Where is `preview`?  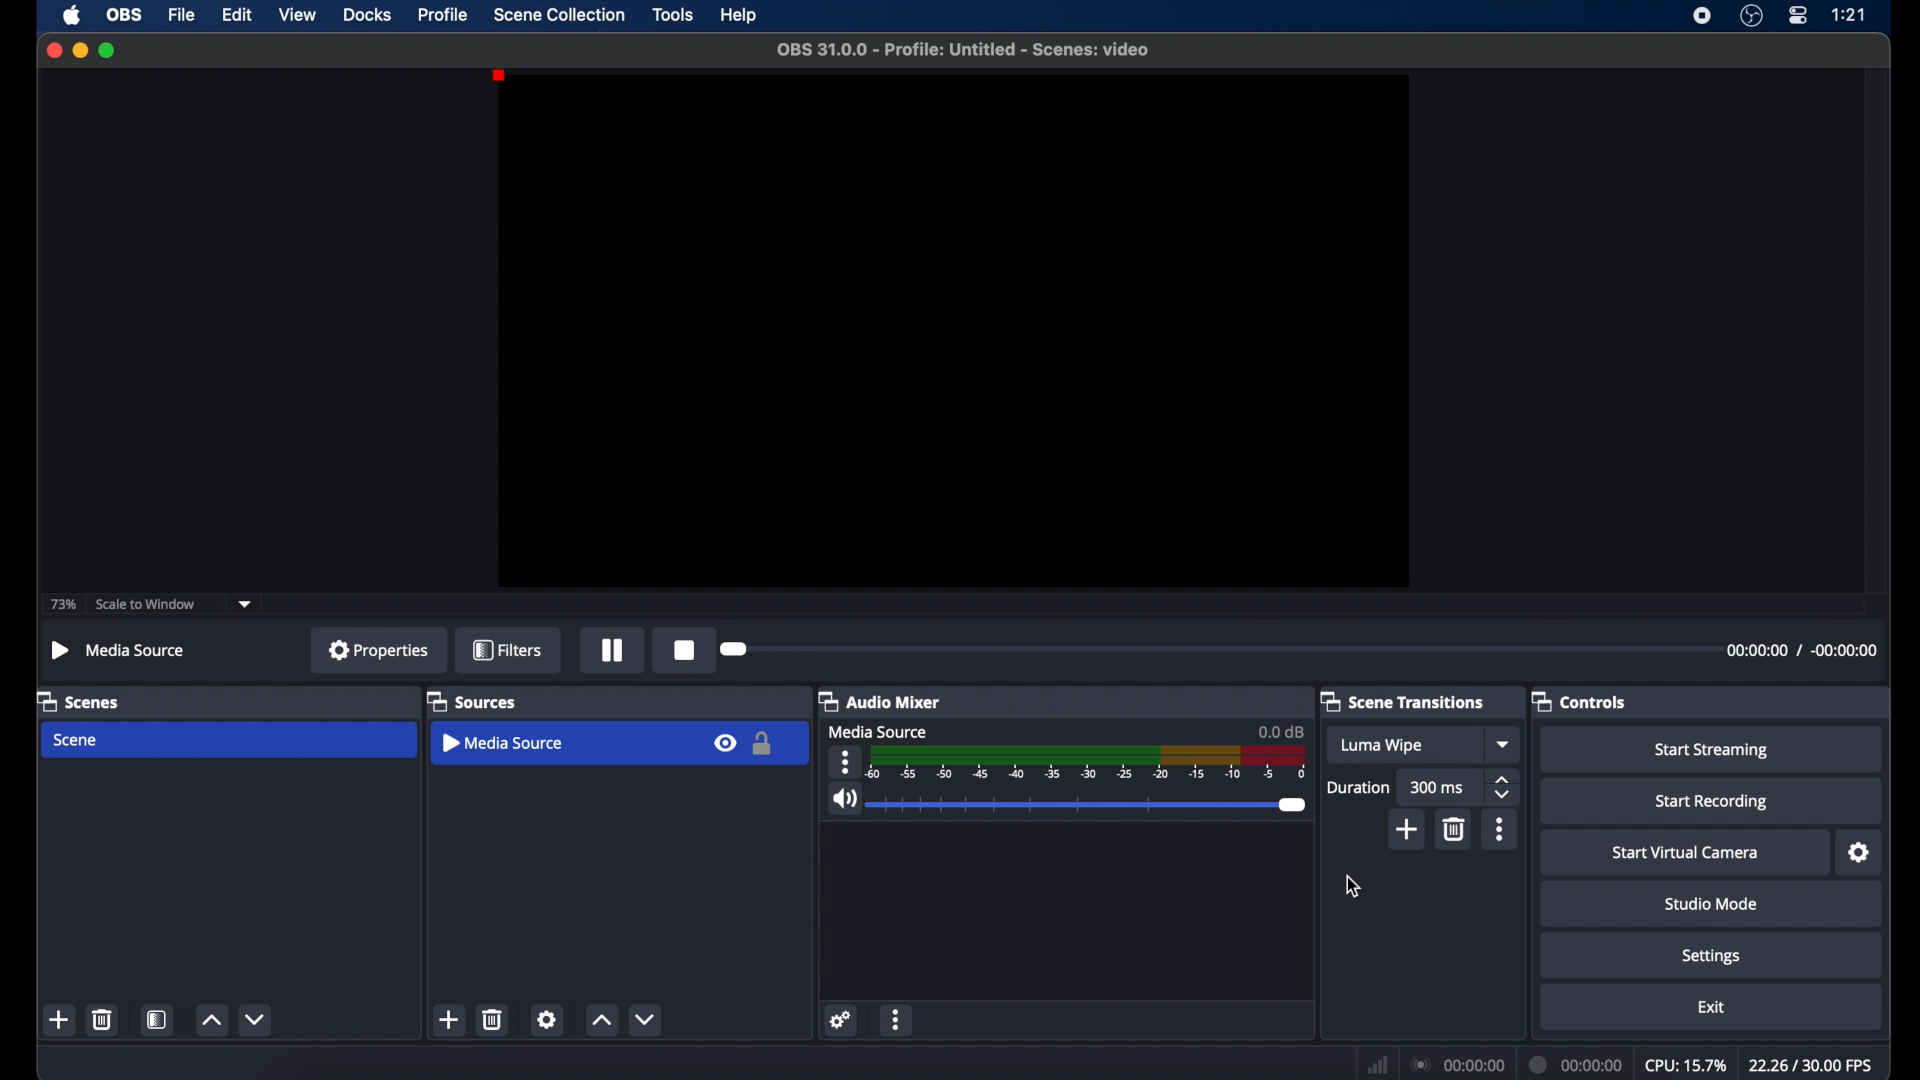 preview is located at coordinates (955, 333).